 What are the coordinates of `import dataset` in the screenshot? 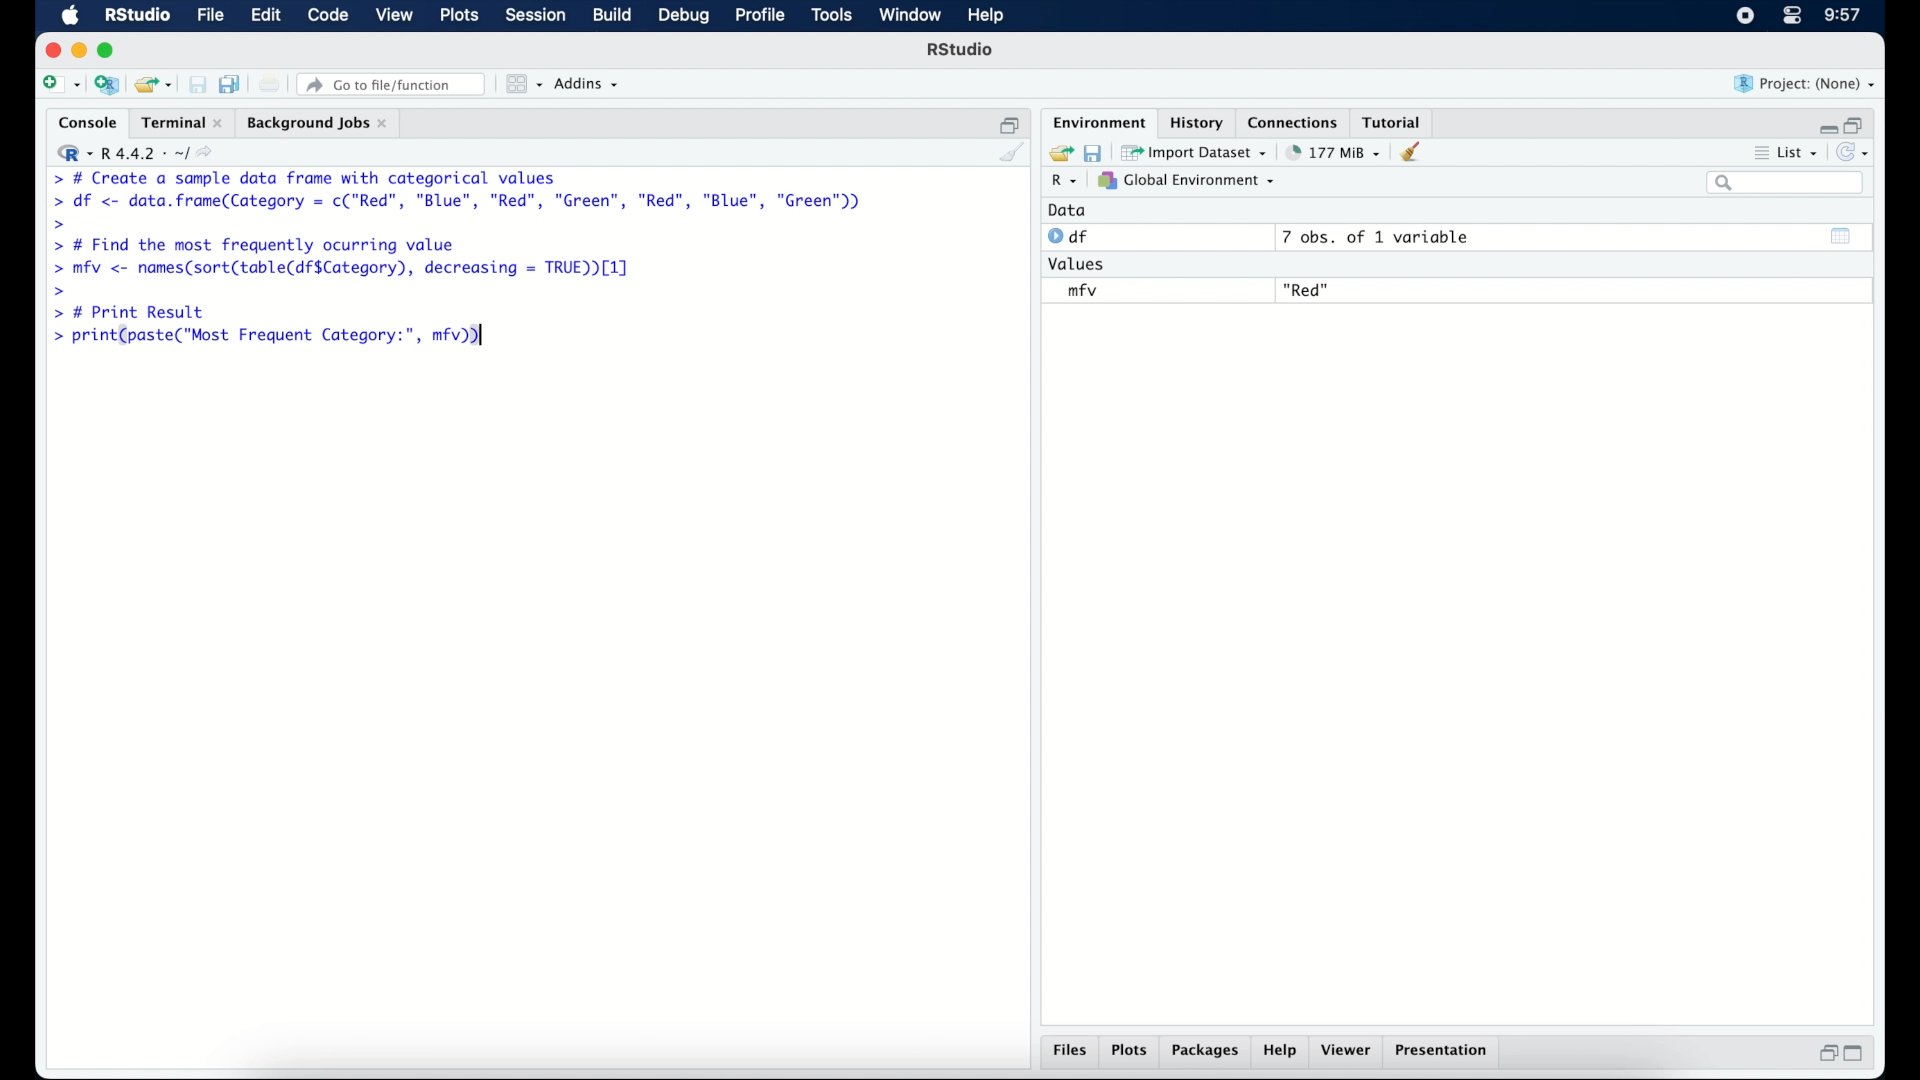 It's located at (1196, 151).